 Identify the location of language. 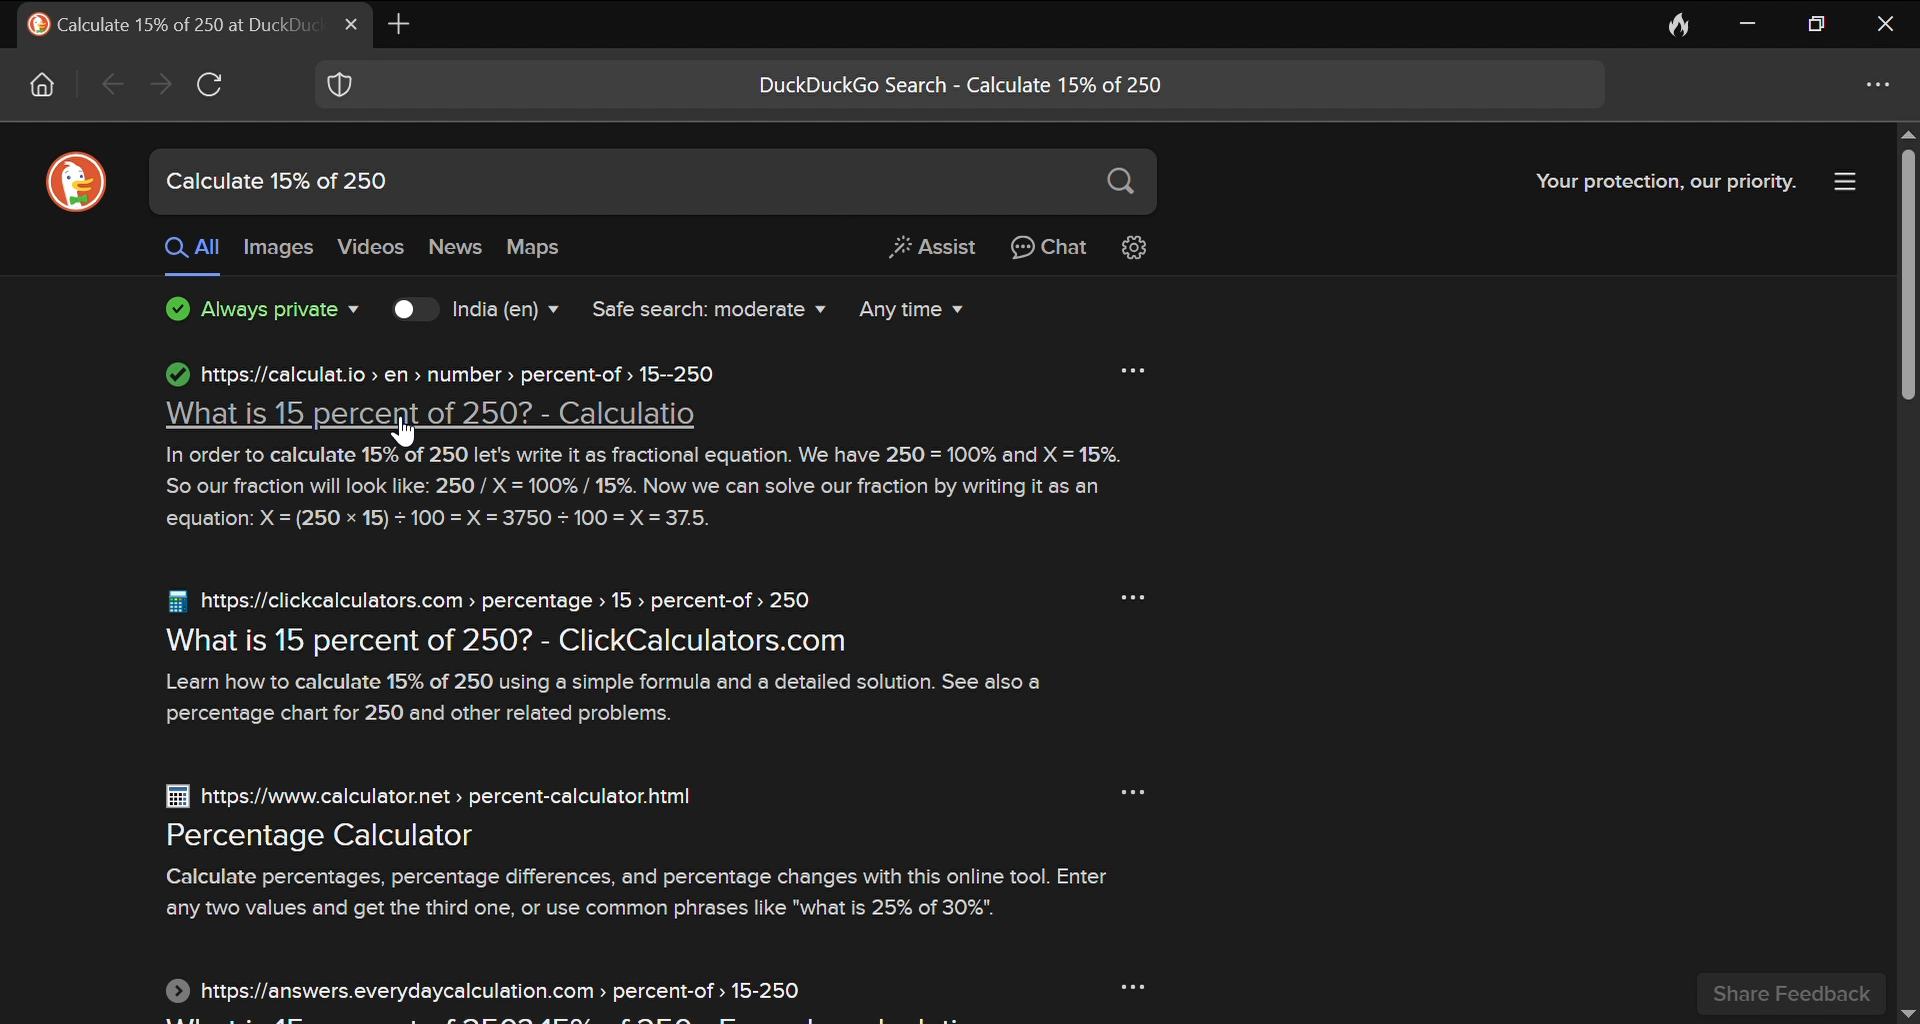
(508, 309).